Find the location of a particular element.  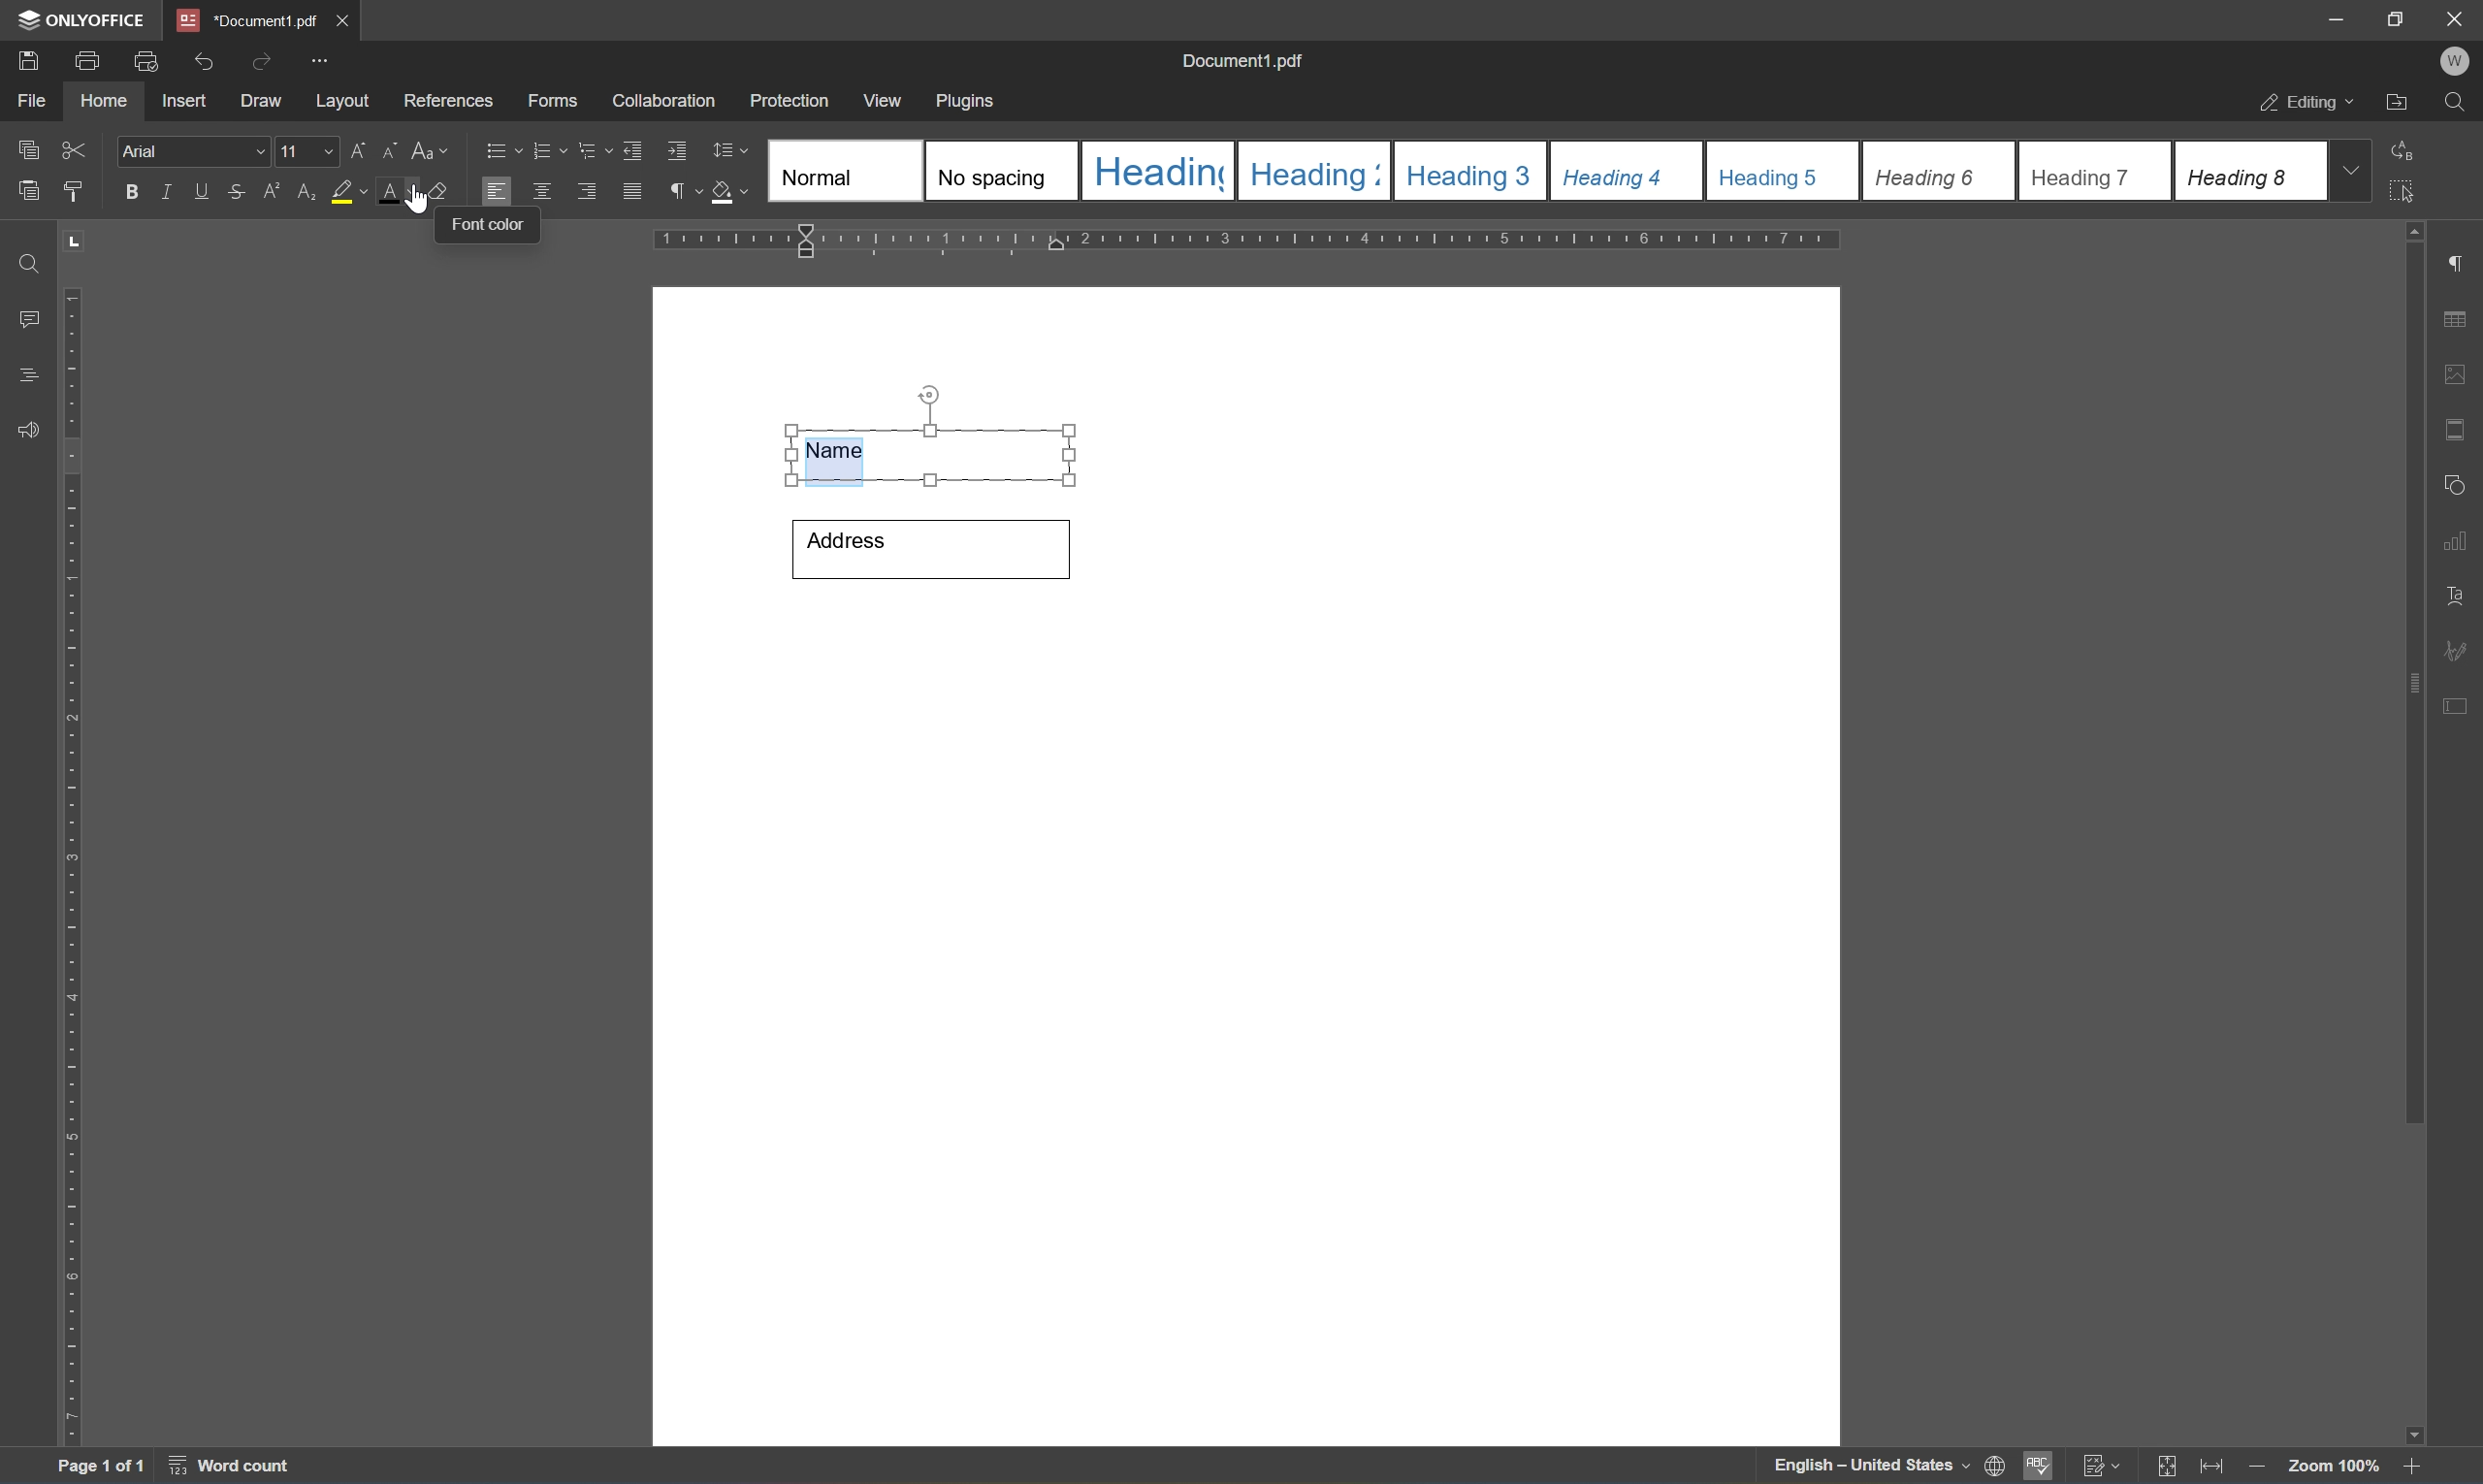

image settings is located at coordinates (2456, 372).